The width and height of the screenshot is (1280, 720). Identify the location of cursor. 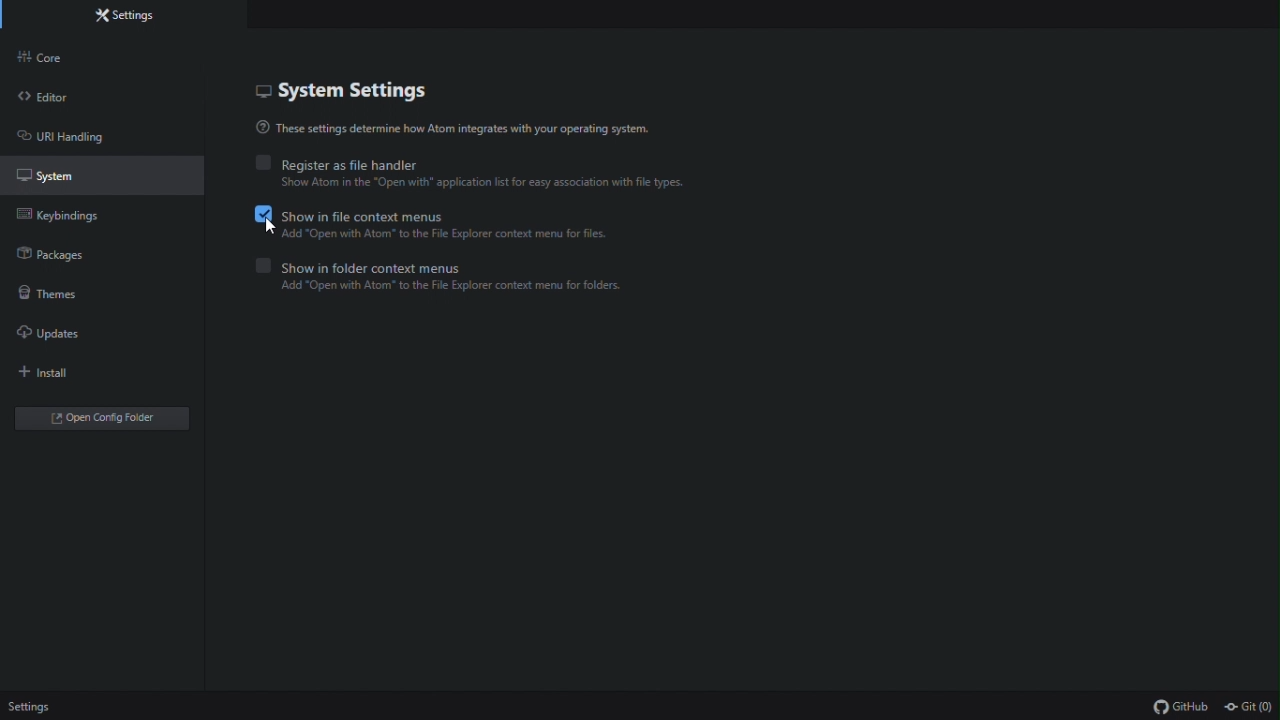
(278, 229).